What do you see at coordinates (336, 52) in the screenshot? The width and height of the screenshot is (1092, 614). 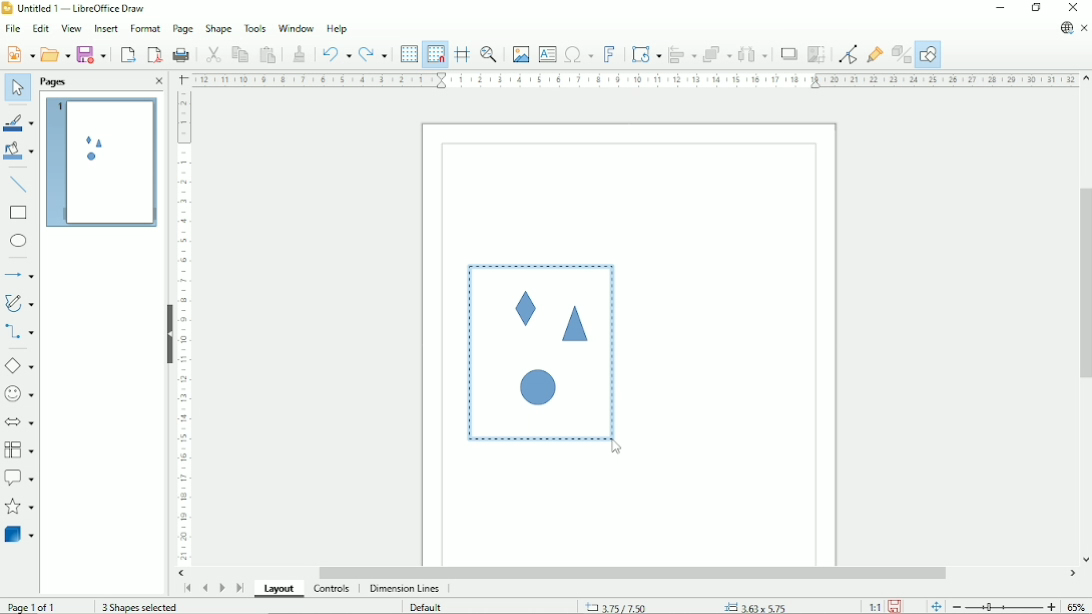 I see `Undo` at bounding box center [336, 52].